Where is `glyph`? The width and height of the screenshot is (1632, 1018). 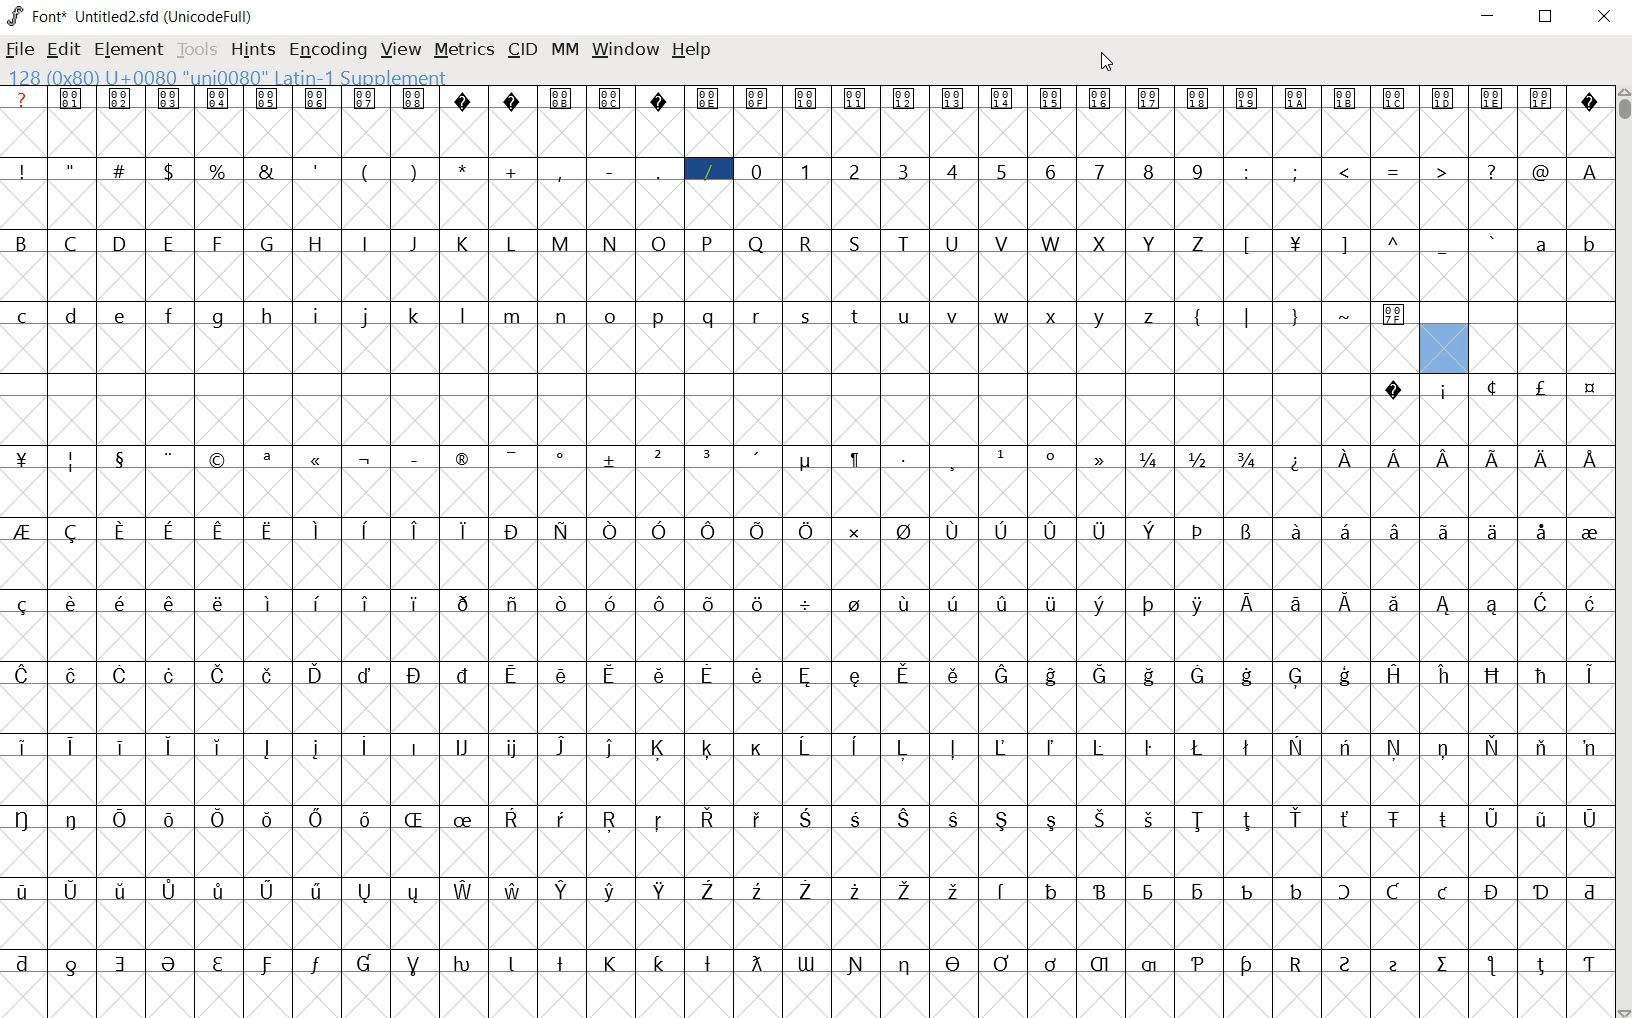 glyph is located at coordinates (412, 894).